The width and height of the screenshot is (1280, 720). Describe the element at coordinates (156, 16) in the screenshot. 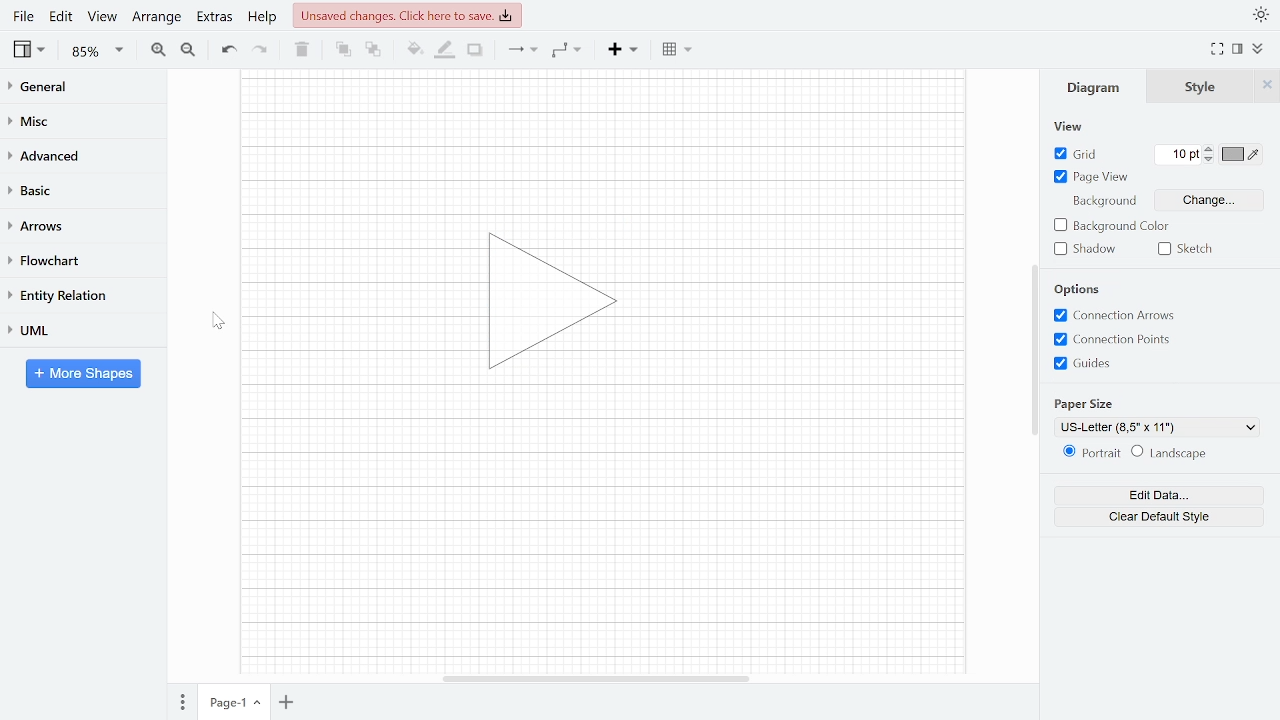

I see `Arrange` at that location.